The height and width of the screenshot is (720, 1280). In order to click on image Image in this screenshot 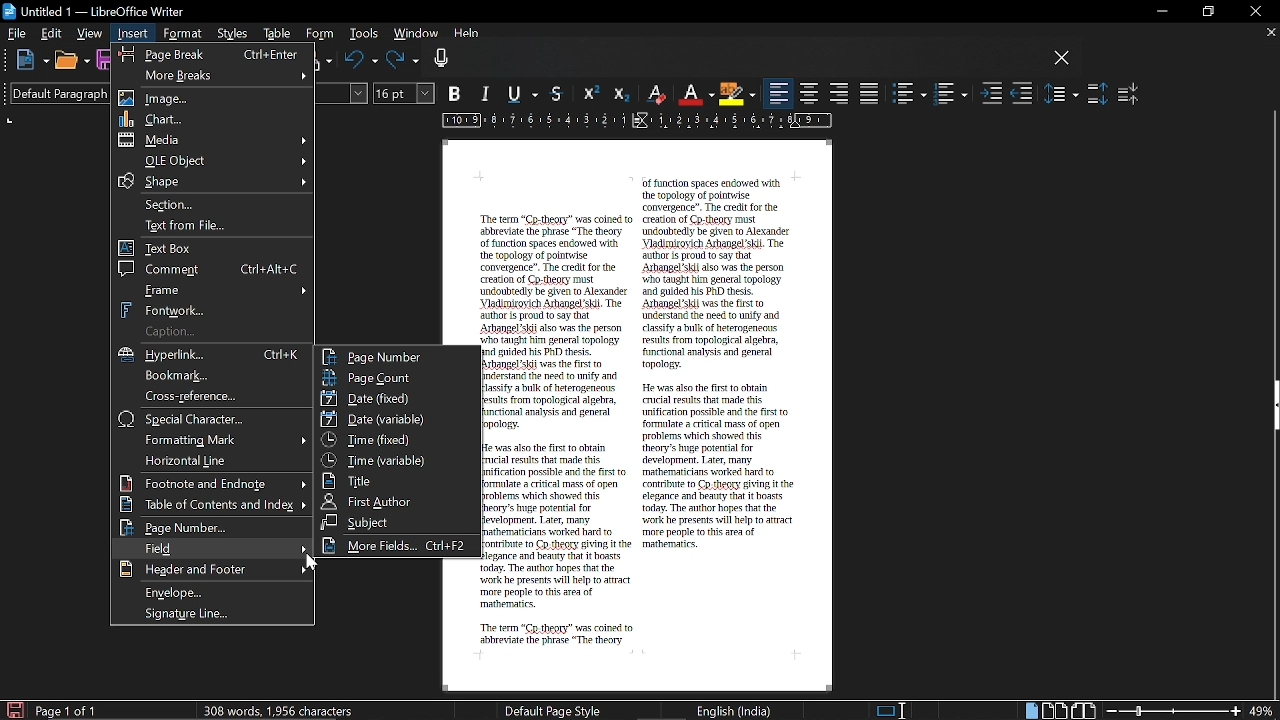, I will do `click(215, 98)`.